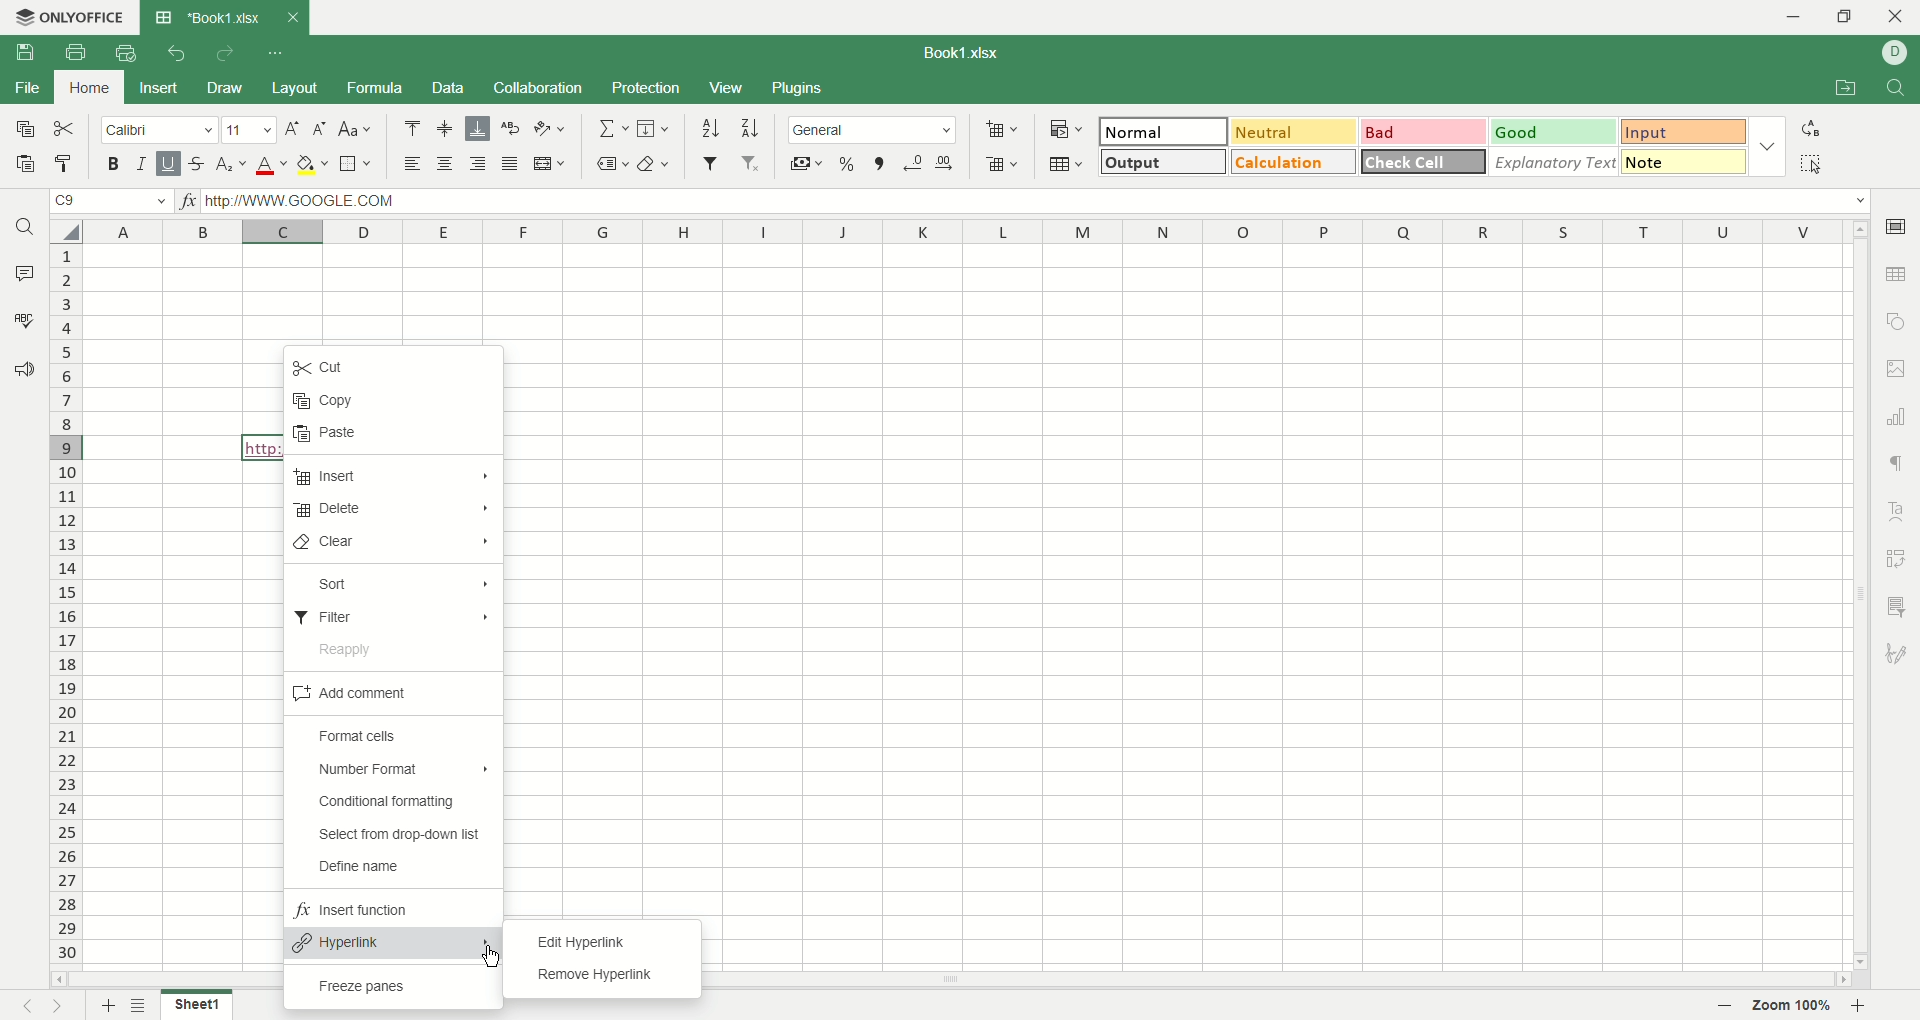  What do you see at coordinates (312, 164) in the screenshot?
I see `background color` at bounding box center [312, 164].